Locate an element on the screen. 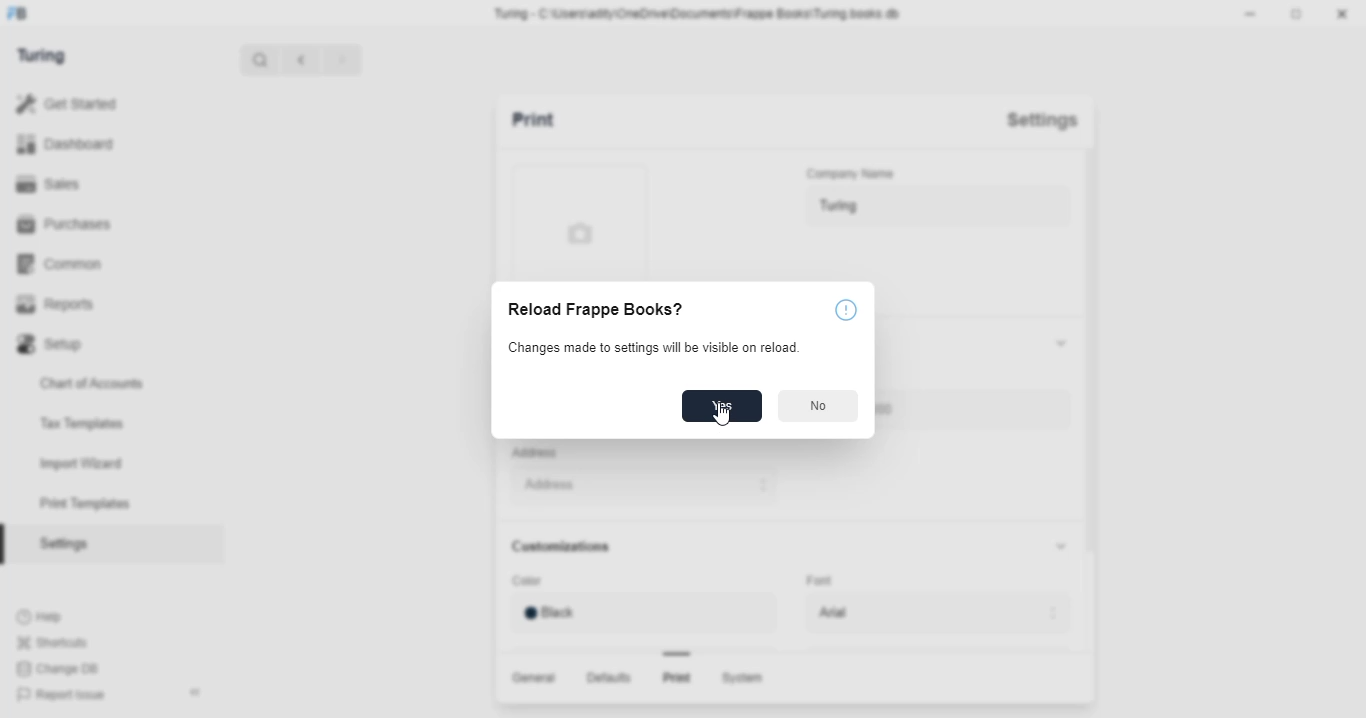 Image resolution: width=1366 pixels, height=718 pixels. Changes made to settings will be visible on reload is located at coordinates (645, 347).